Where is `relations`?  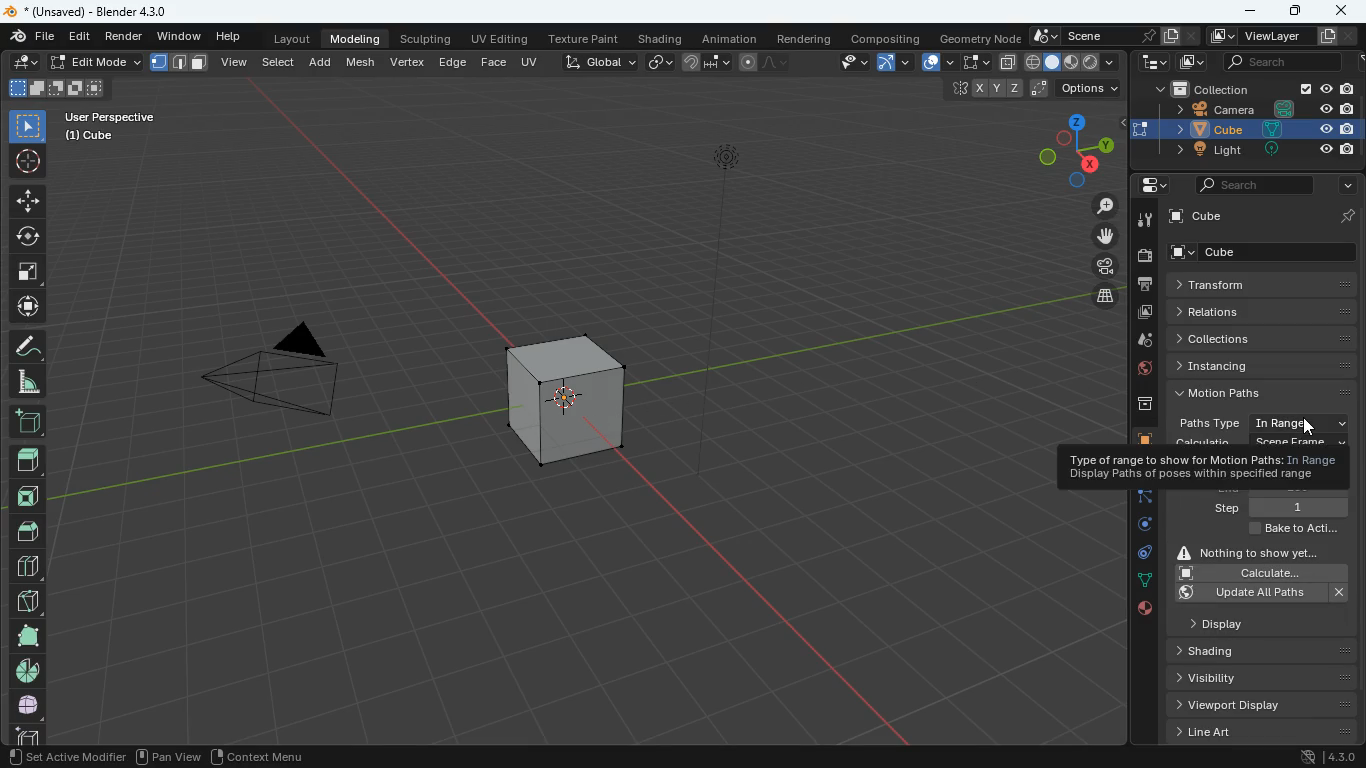 relations is located at coordinates (1260, 310).